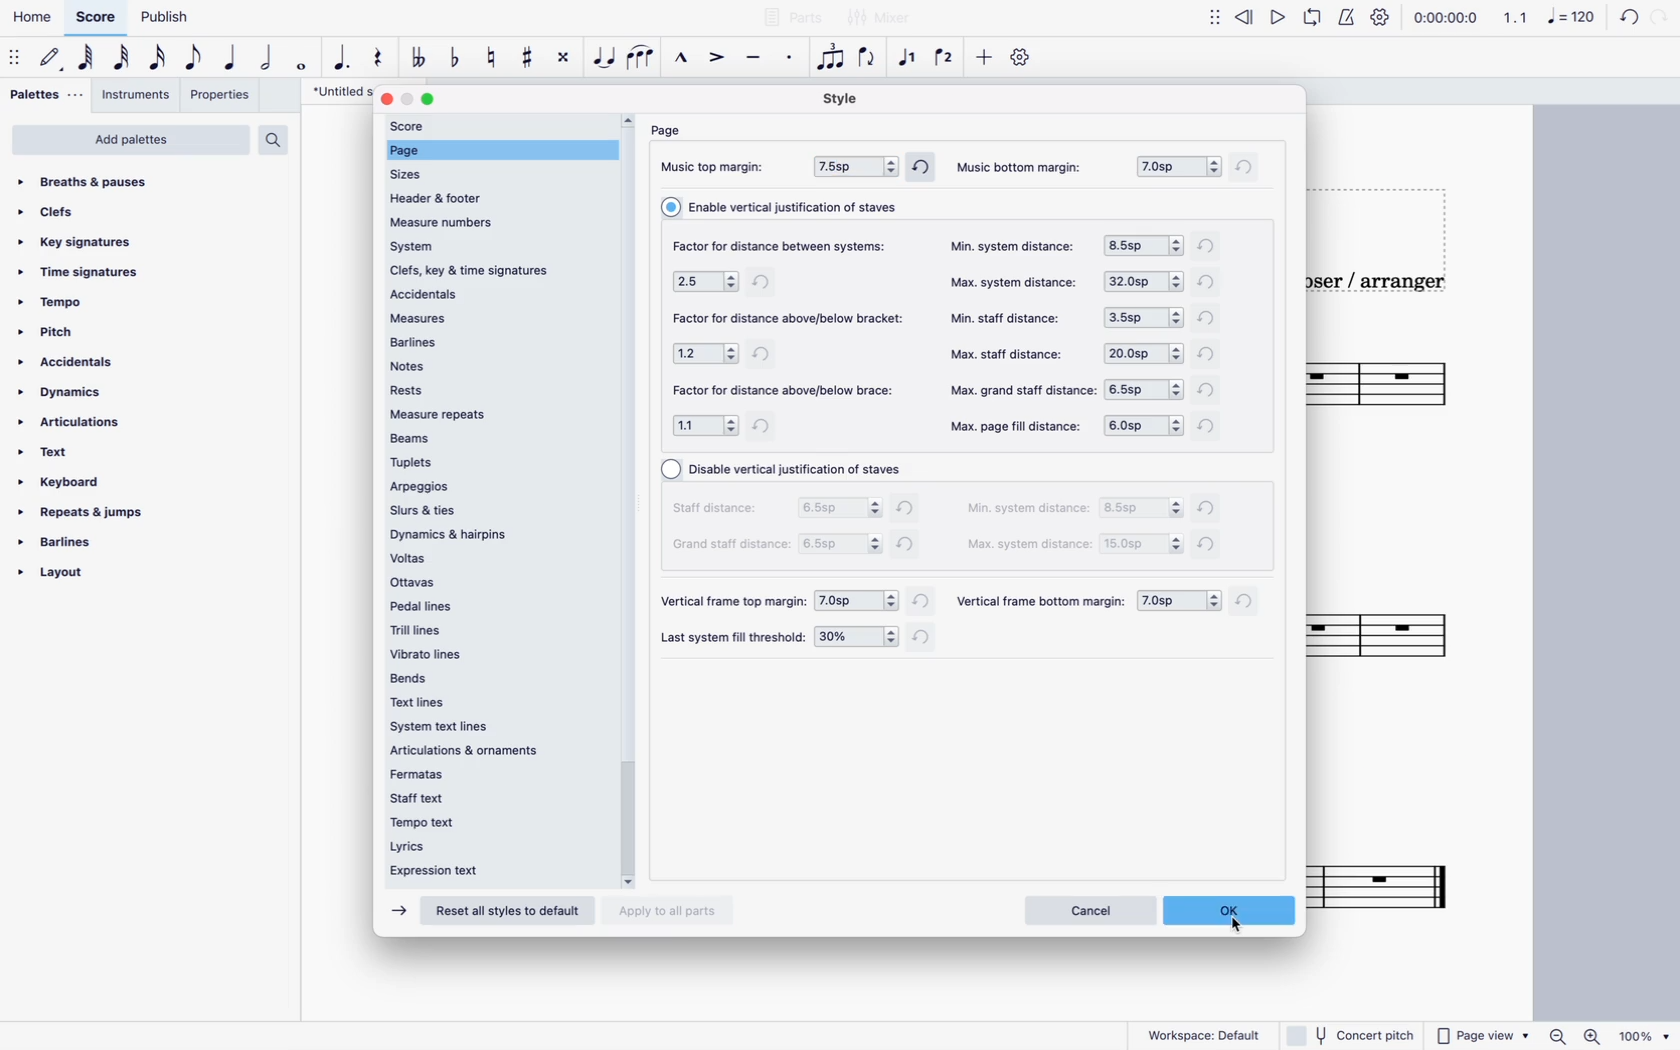 This screenshot has height=1050, width=1680. What do you see at coordinates (1349, 1034) in the screenshot?
I see `concert pitch` at bounding box center [1349, 1034].